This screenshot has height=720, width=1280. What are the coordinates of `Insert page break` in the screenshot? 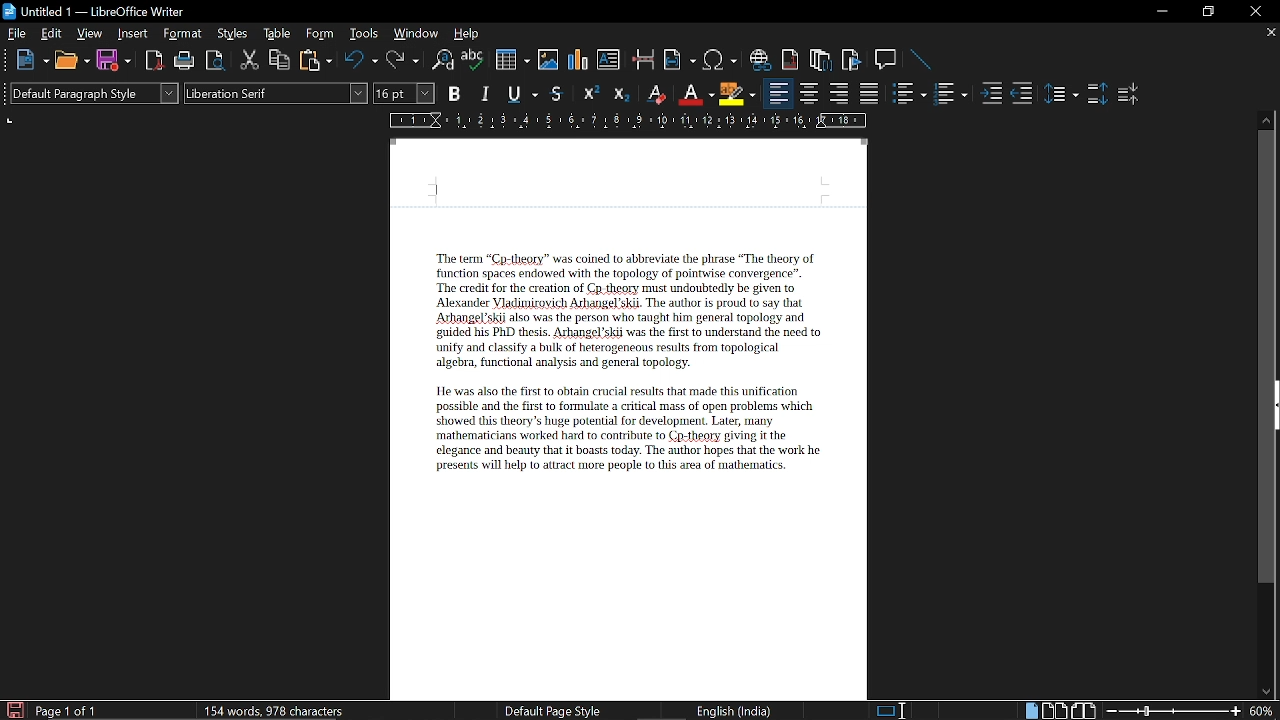 It's located at (642, 60).